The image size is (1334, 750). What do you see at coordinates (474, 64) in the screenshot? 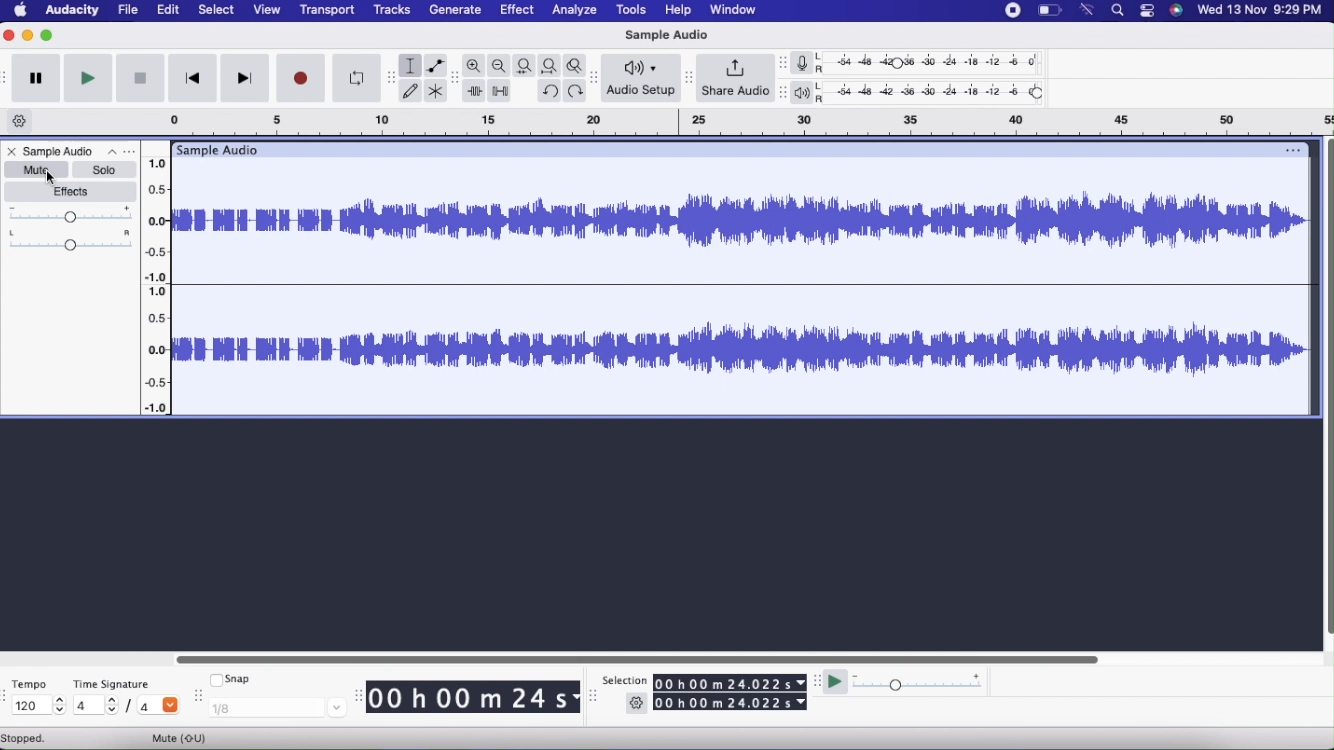
I see `Zoom in` at bounding box center [474, 64].